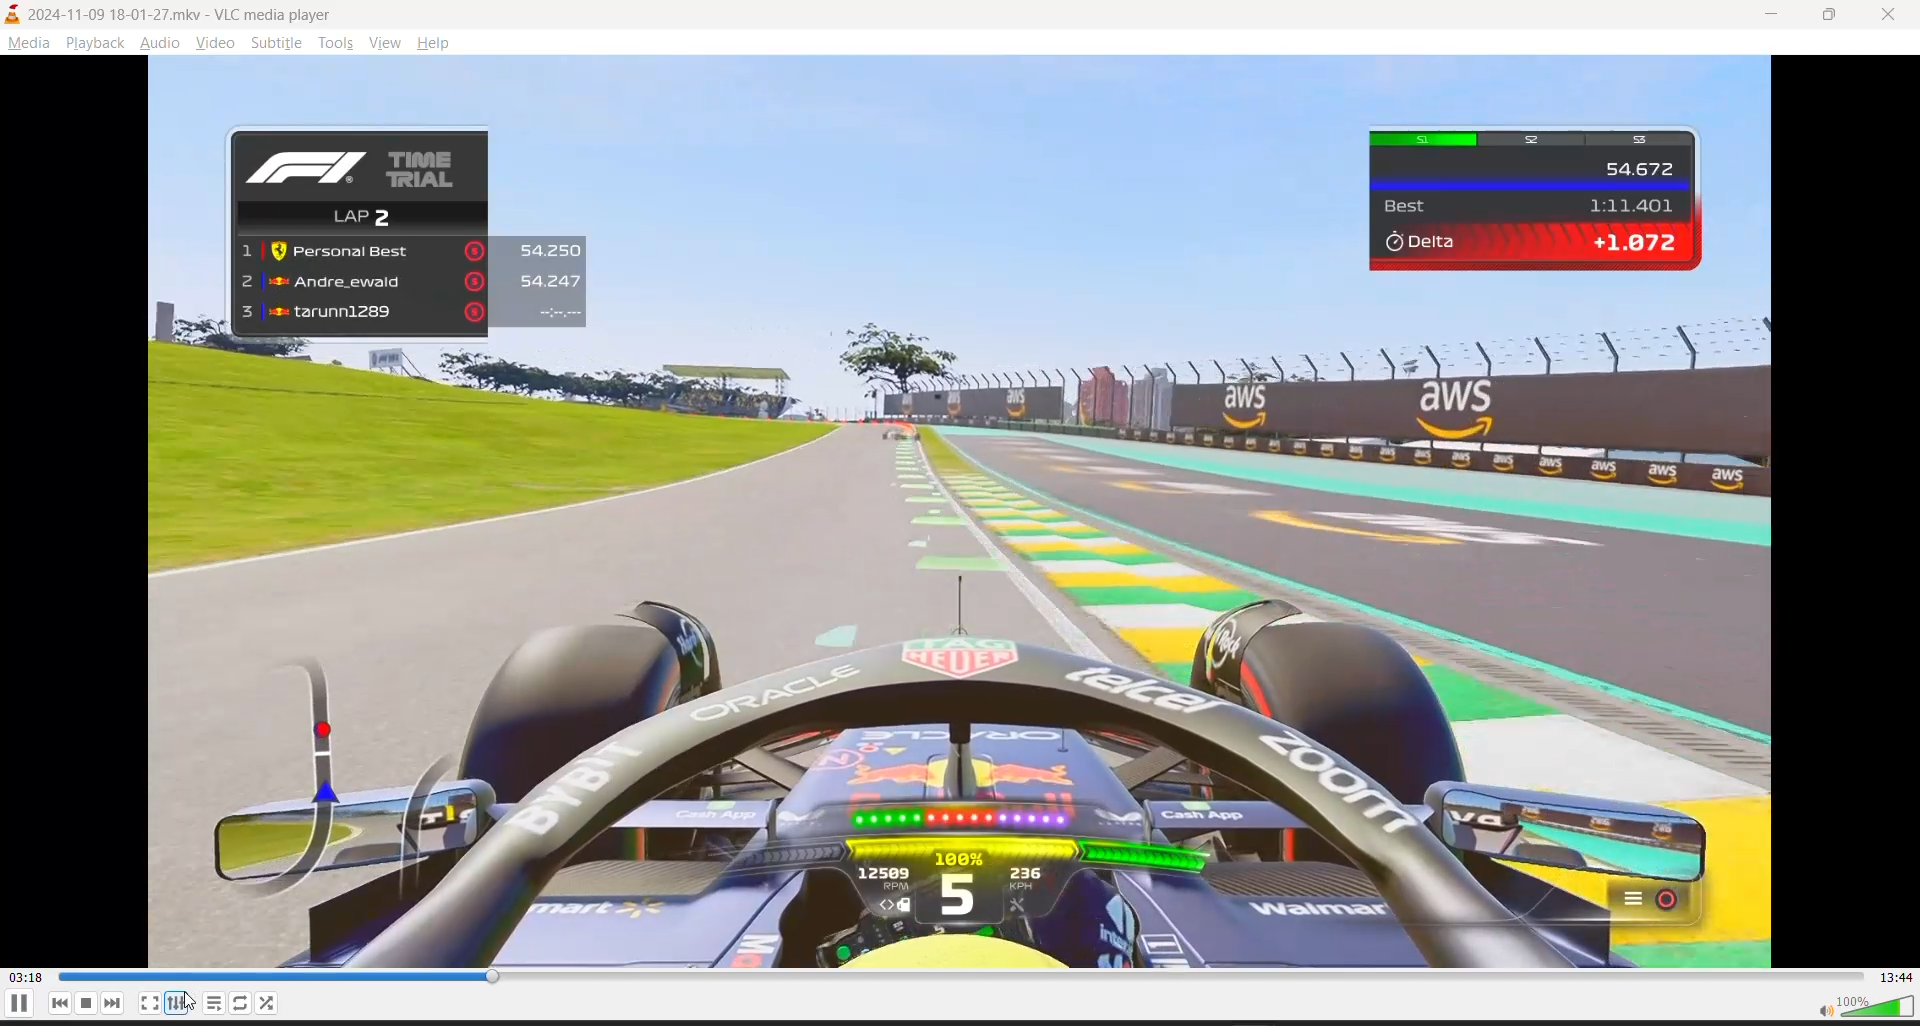 The width and height of the screenshot is (1920, 1026). I want to click on playback, so click(93, 42).